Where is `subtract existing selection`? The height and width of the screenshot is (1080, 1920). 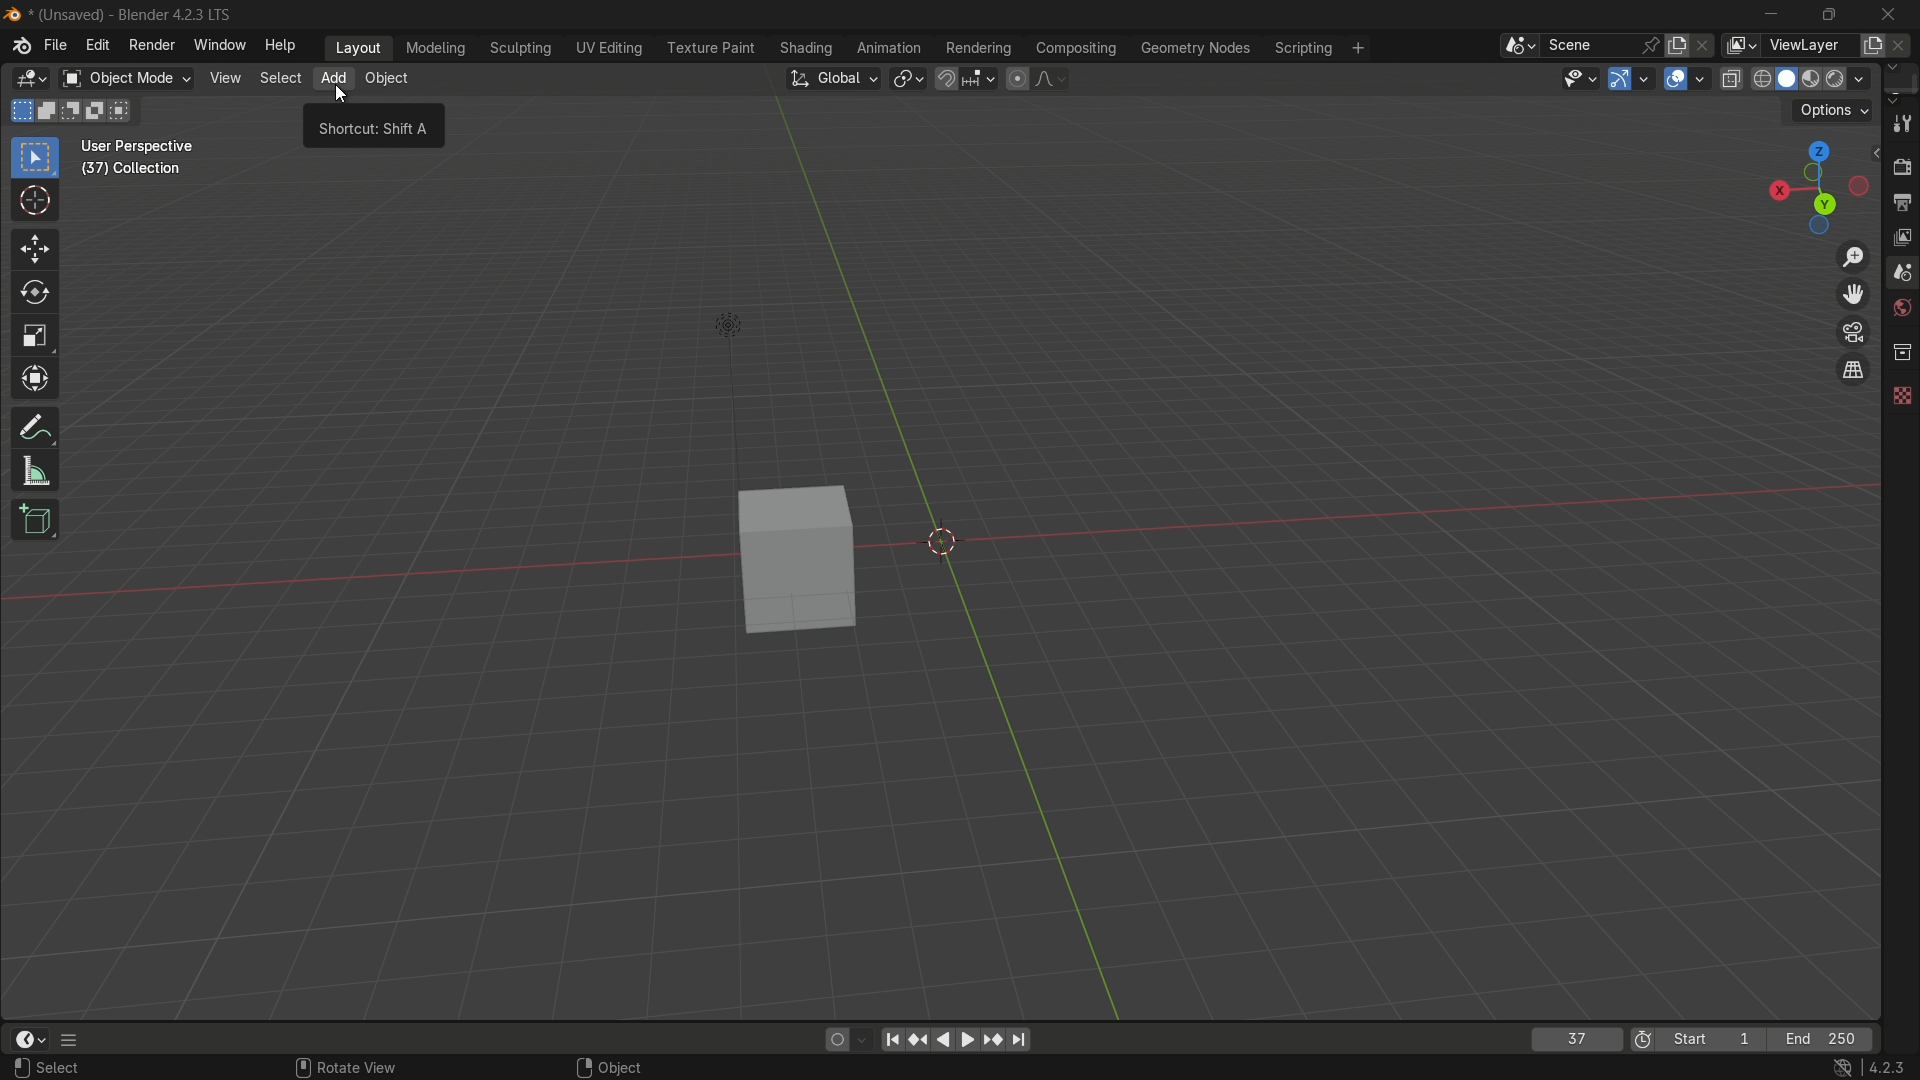 subtract existing selection is located at coordinates (75, 110).